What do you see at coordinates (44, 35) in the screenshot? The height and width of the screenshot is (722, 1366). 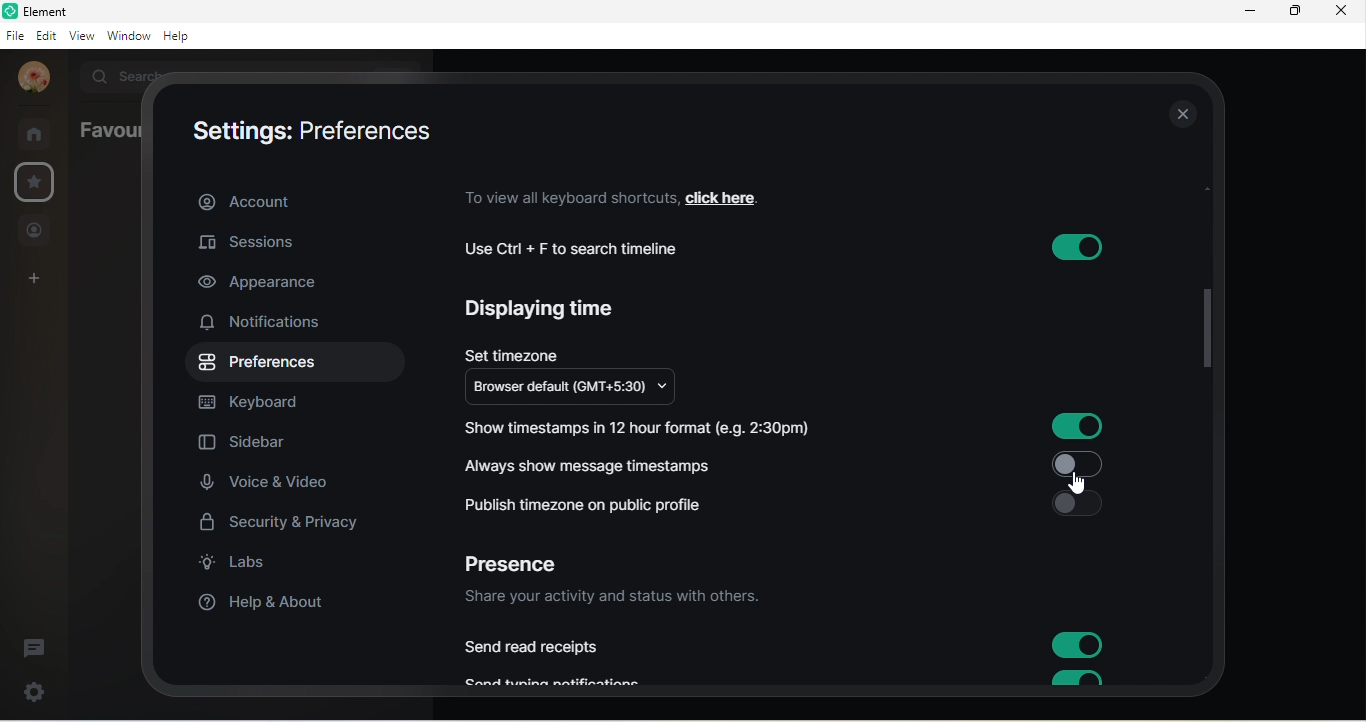 I see `edit` at bounding box center [44, 35].